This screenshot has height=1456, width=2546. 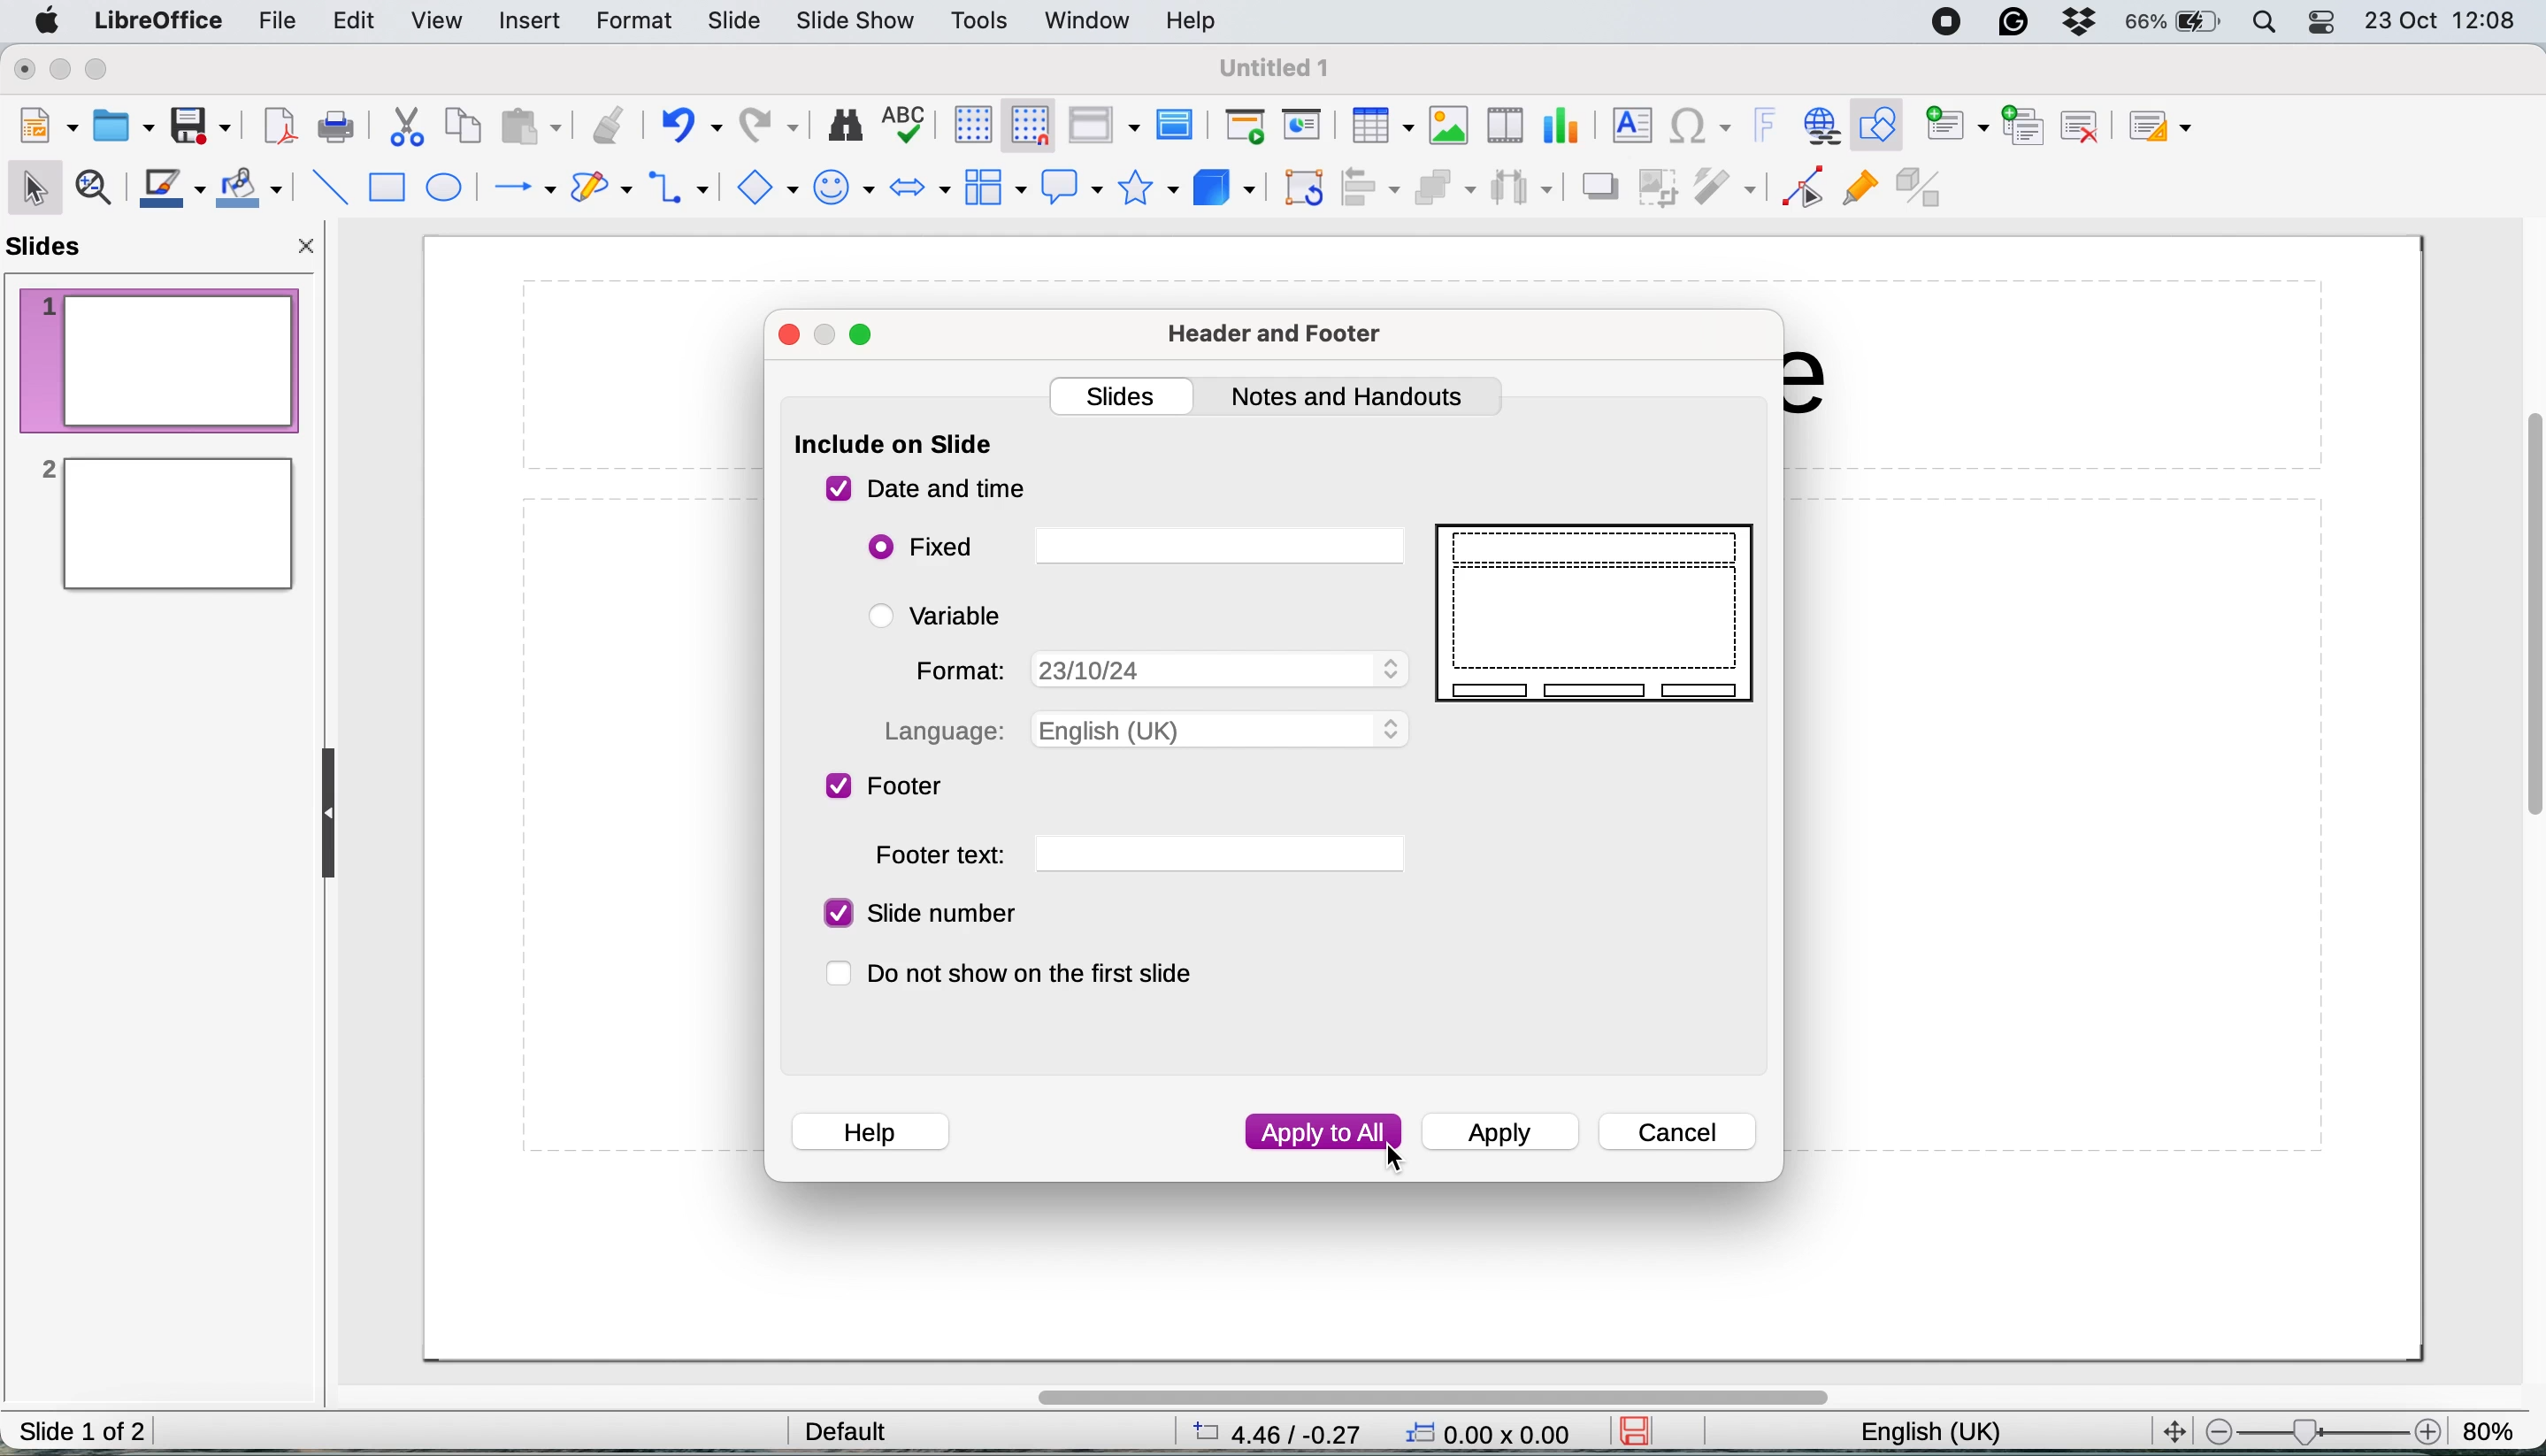 I want to click on insert line, so click(x=328, y=186).